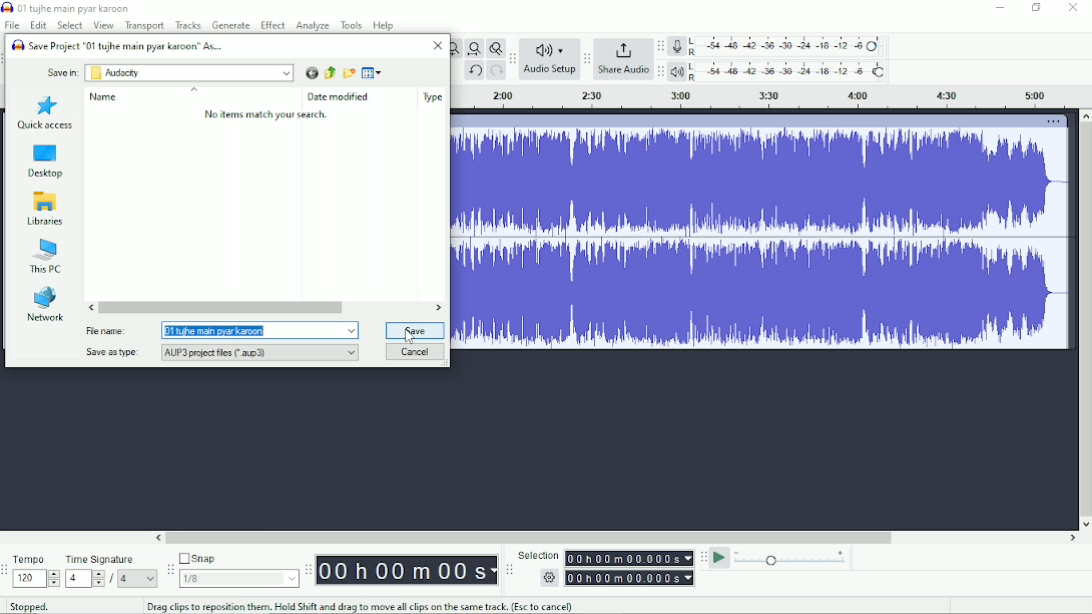 Image resolution: width=1092 pixels, height=614 pixels. Describe the element at coordinates (220, 329) in the screenshot. I see `File name` at that location.